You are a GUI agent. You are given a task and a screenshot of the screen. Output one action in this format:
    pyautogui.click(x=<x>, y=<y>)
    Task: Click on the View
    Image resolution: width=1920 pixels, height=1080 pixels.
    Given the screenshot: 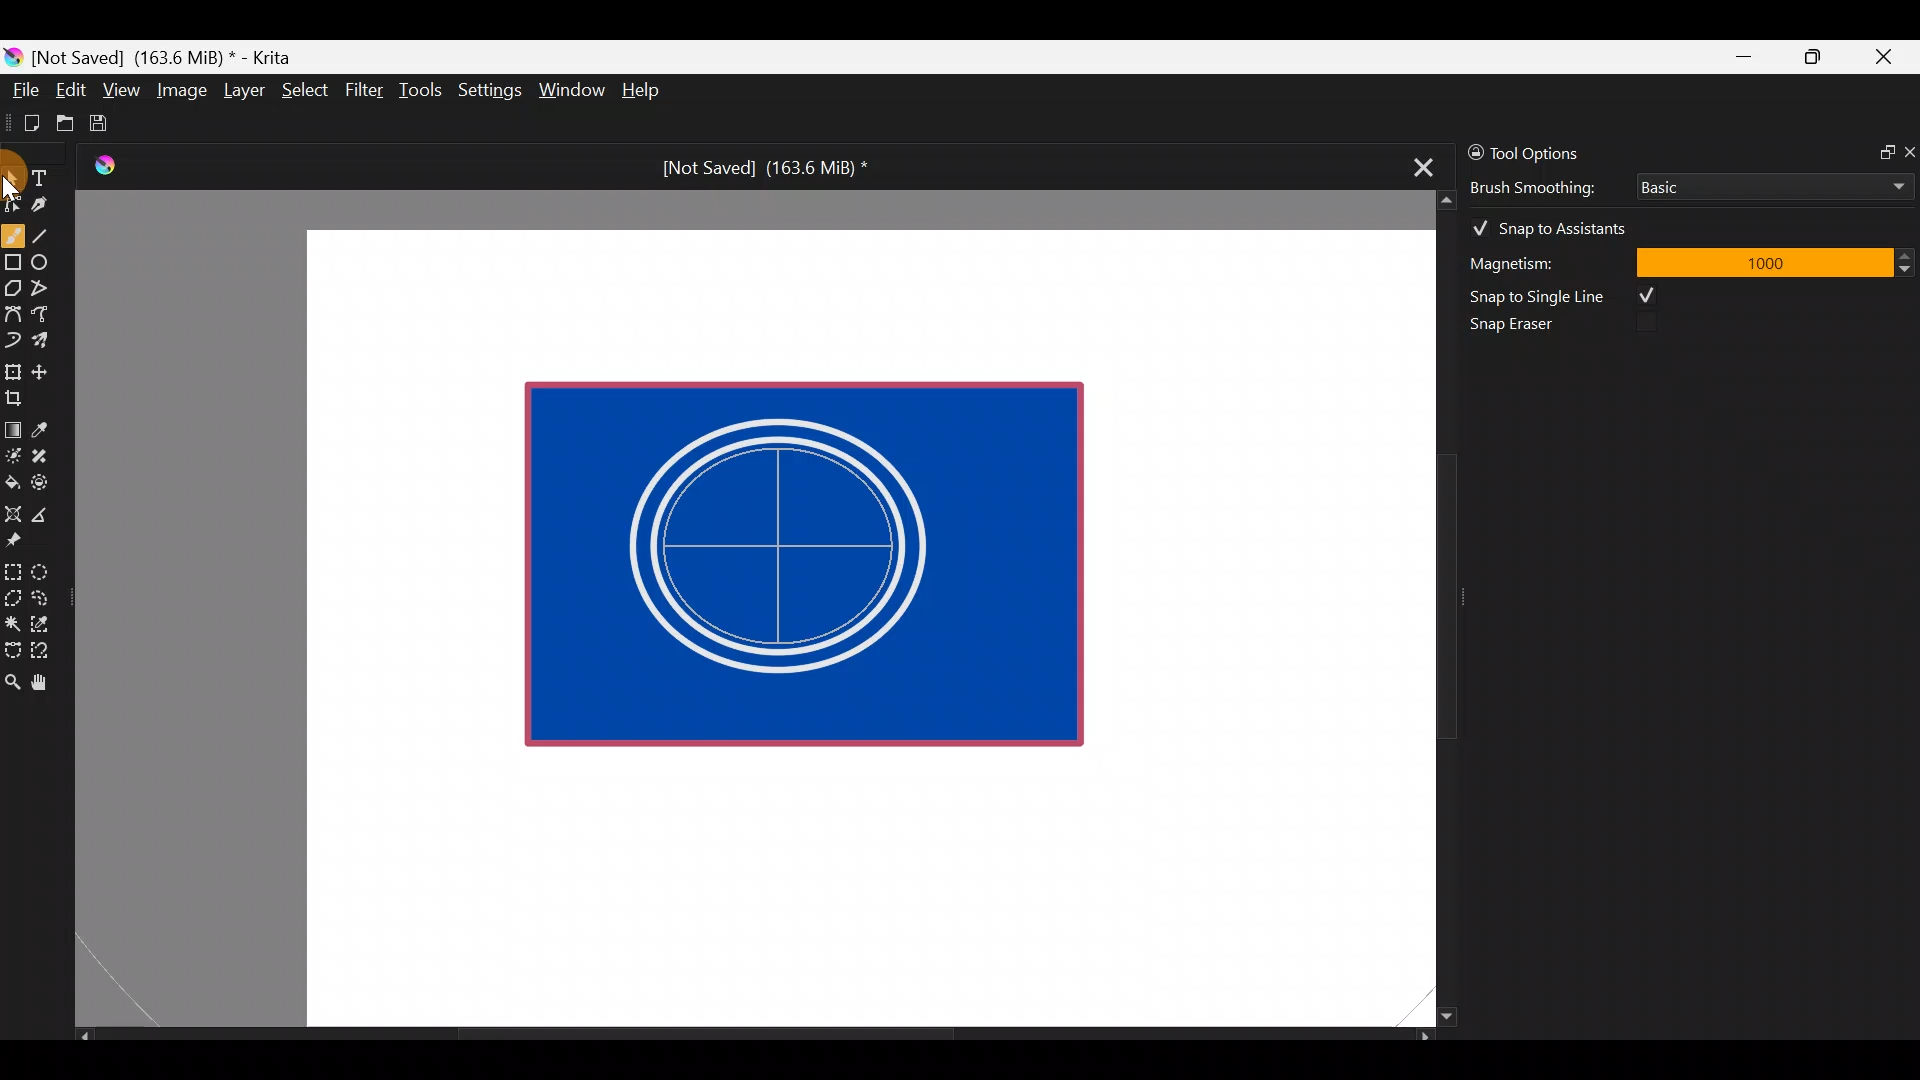 What is the action you would take?
    pyautogui.click(x=122, y=90)
    